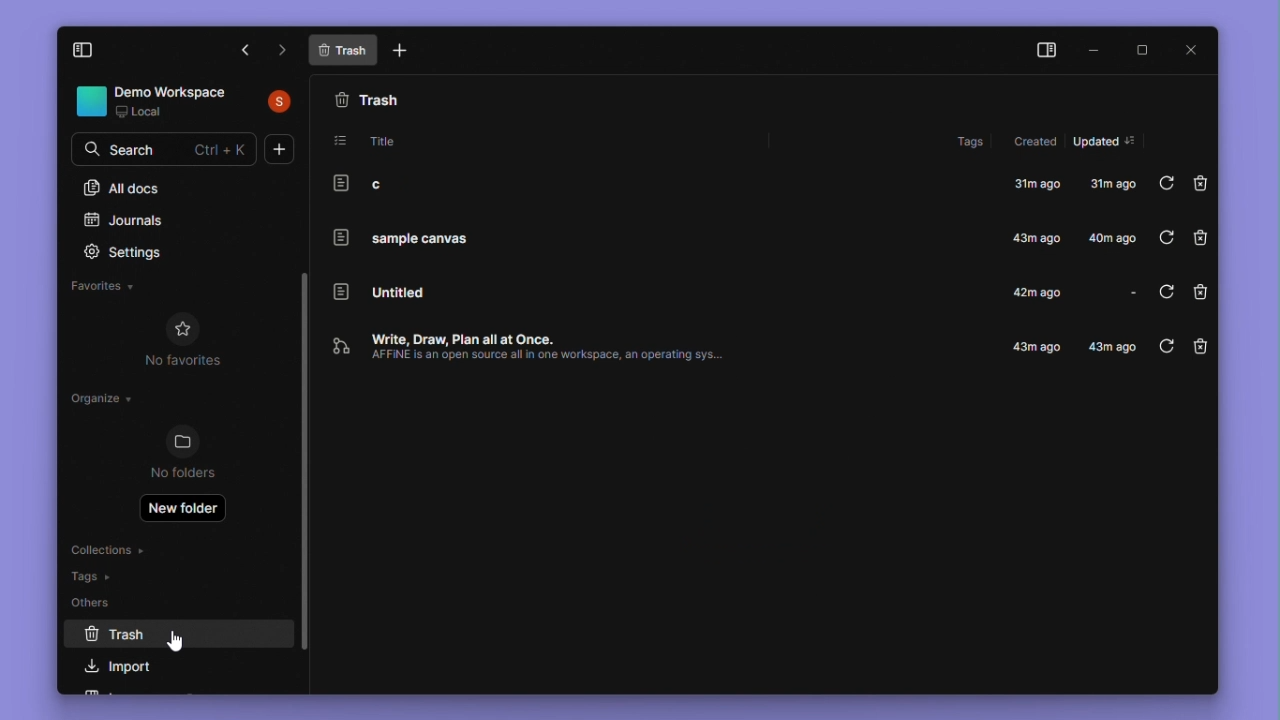 This screenshot has width=1280, height=720. I want to click on trash, so click(343, 50).